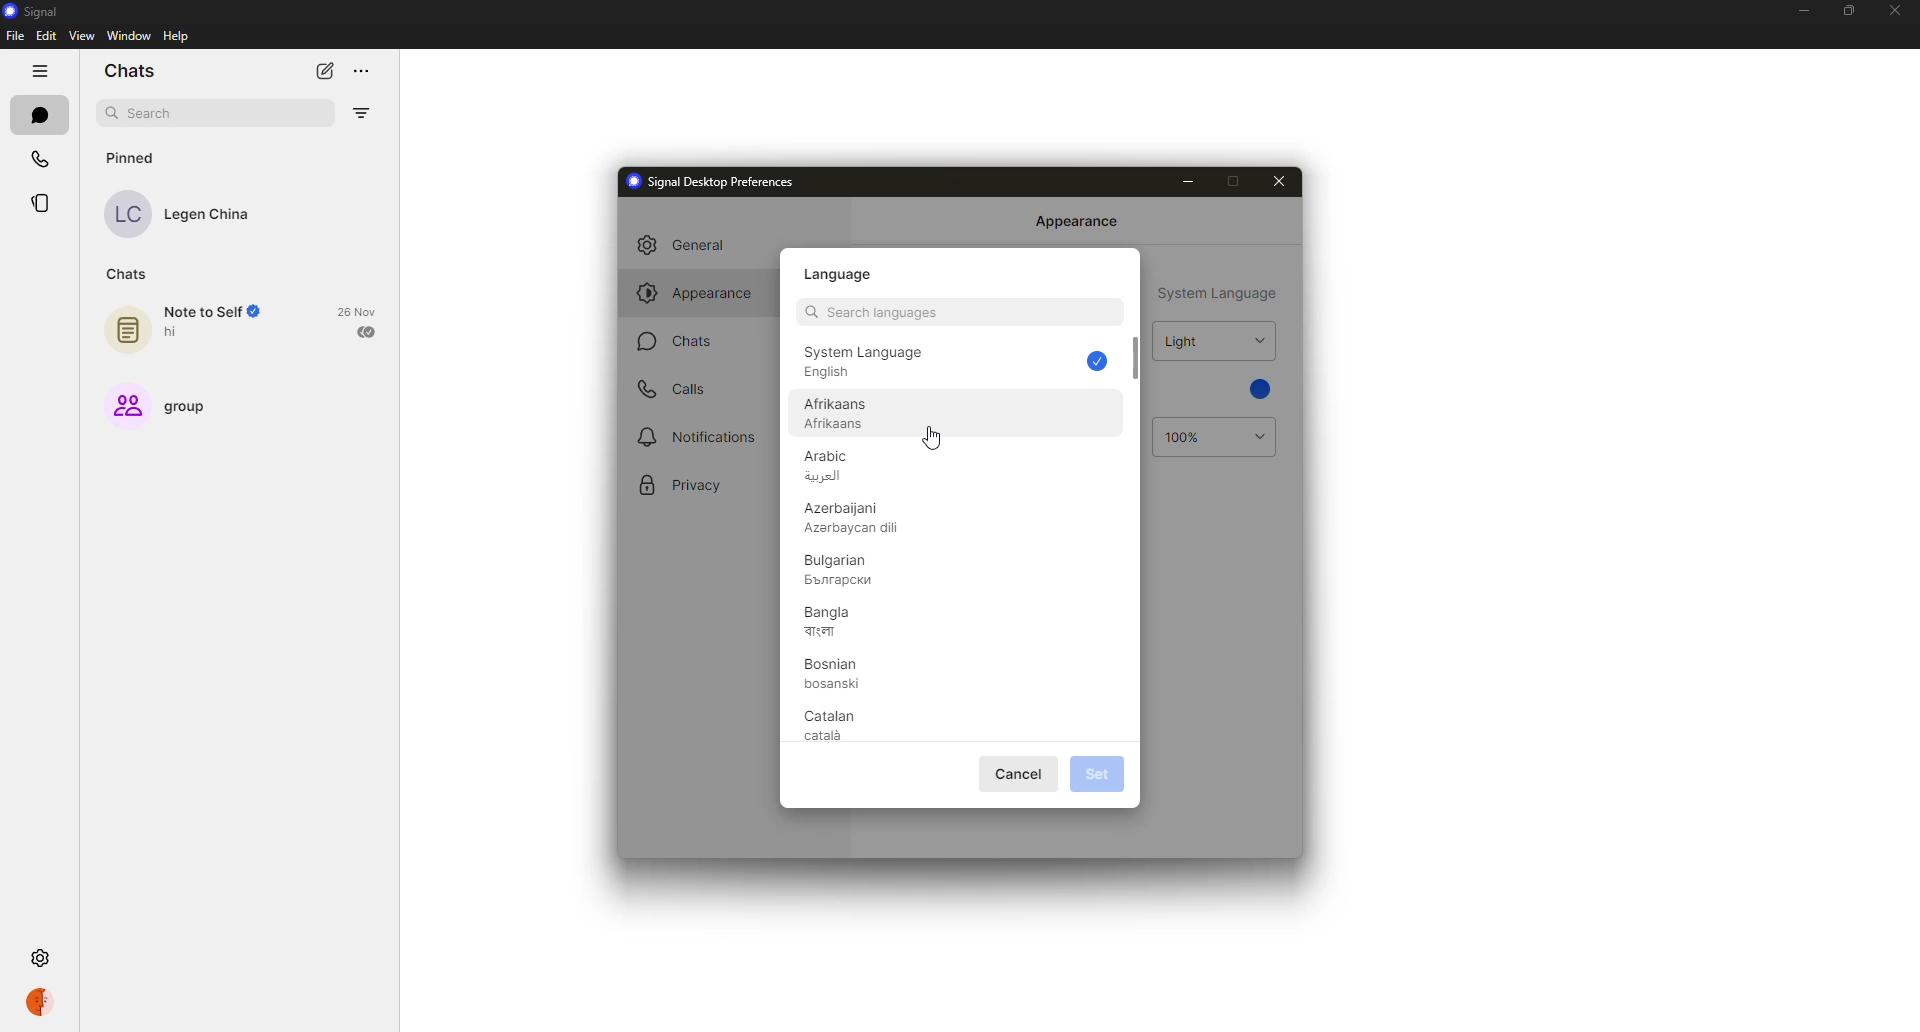  I want to click on note to self, so click(190, 324).